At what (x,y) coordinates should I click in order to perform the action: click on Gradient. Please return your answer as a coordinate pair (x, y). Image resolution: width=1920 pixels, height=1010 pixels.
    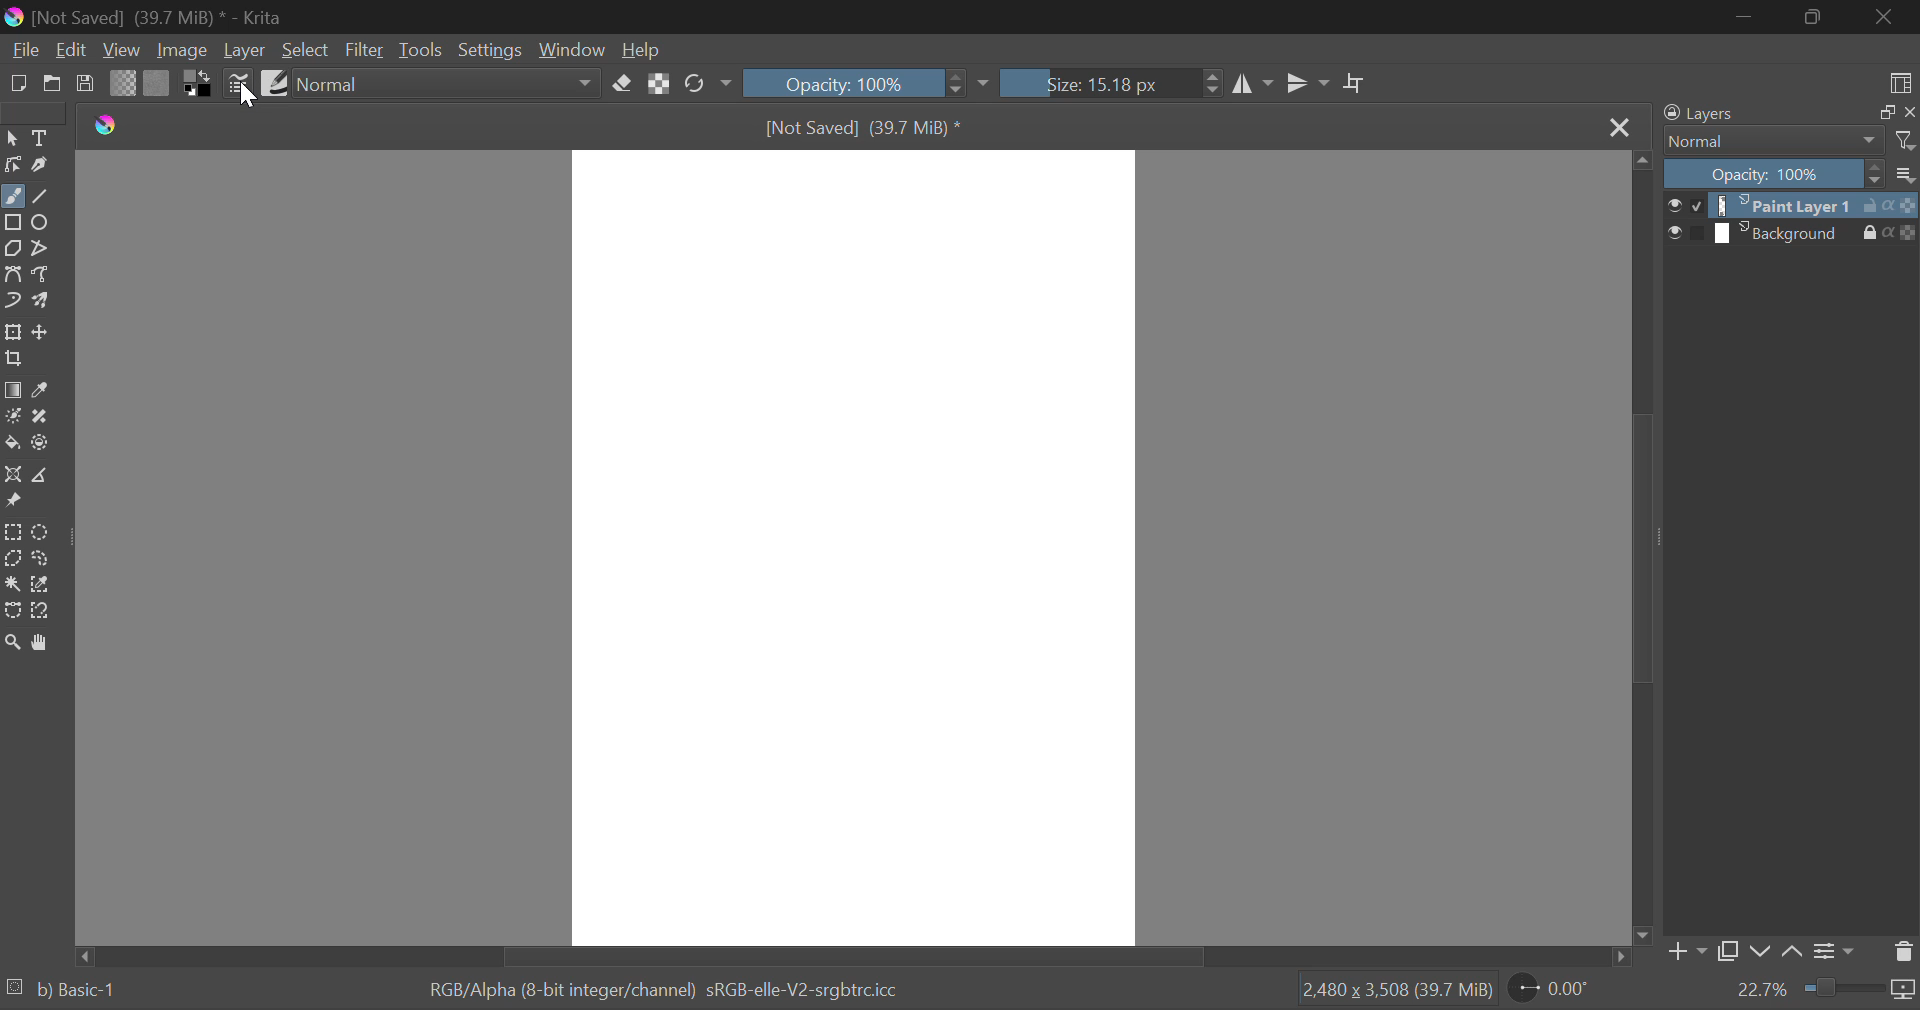
    Looking at the image, I should click on (124, 83).